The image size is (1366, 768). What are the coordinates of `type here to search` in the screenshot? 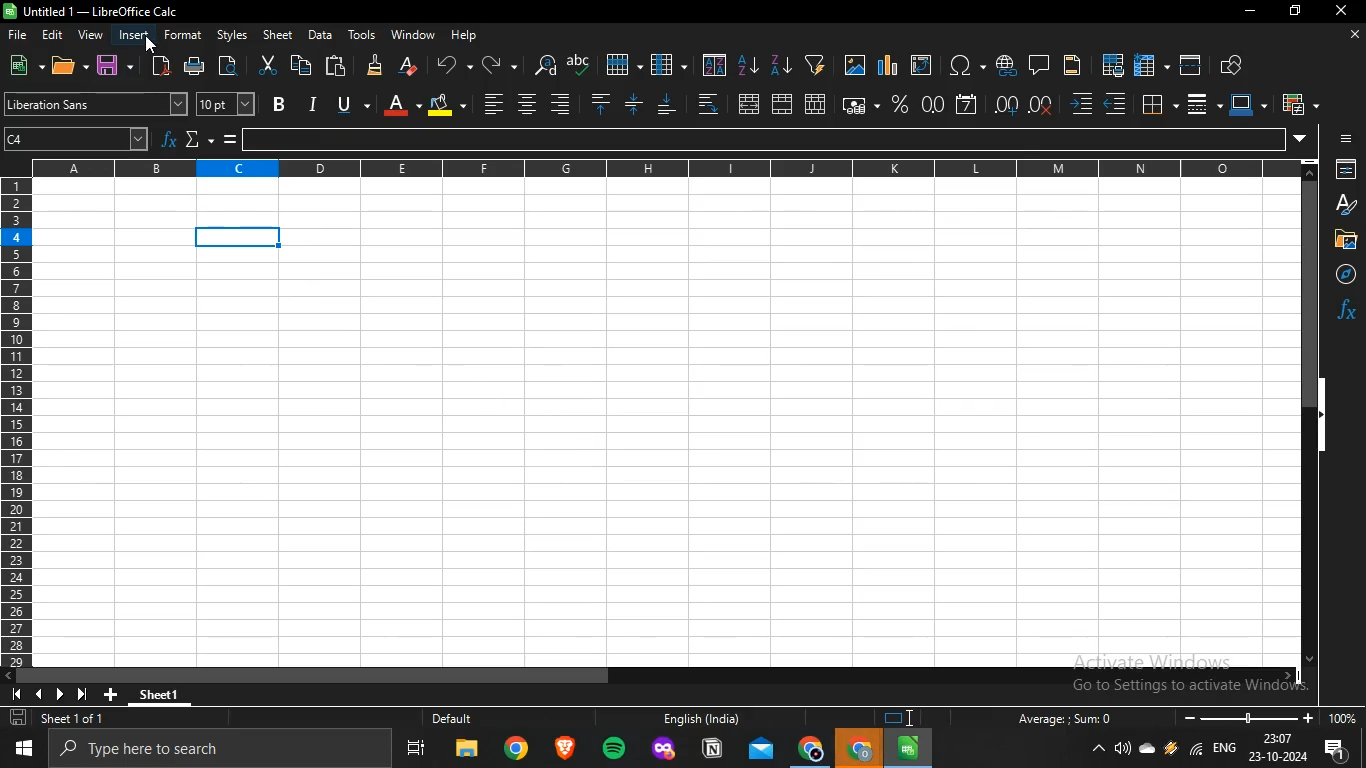 It's located at (225, 750).